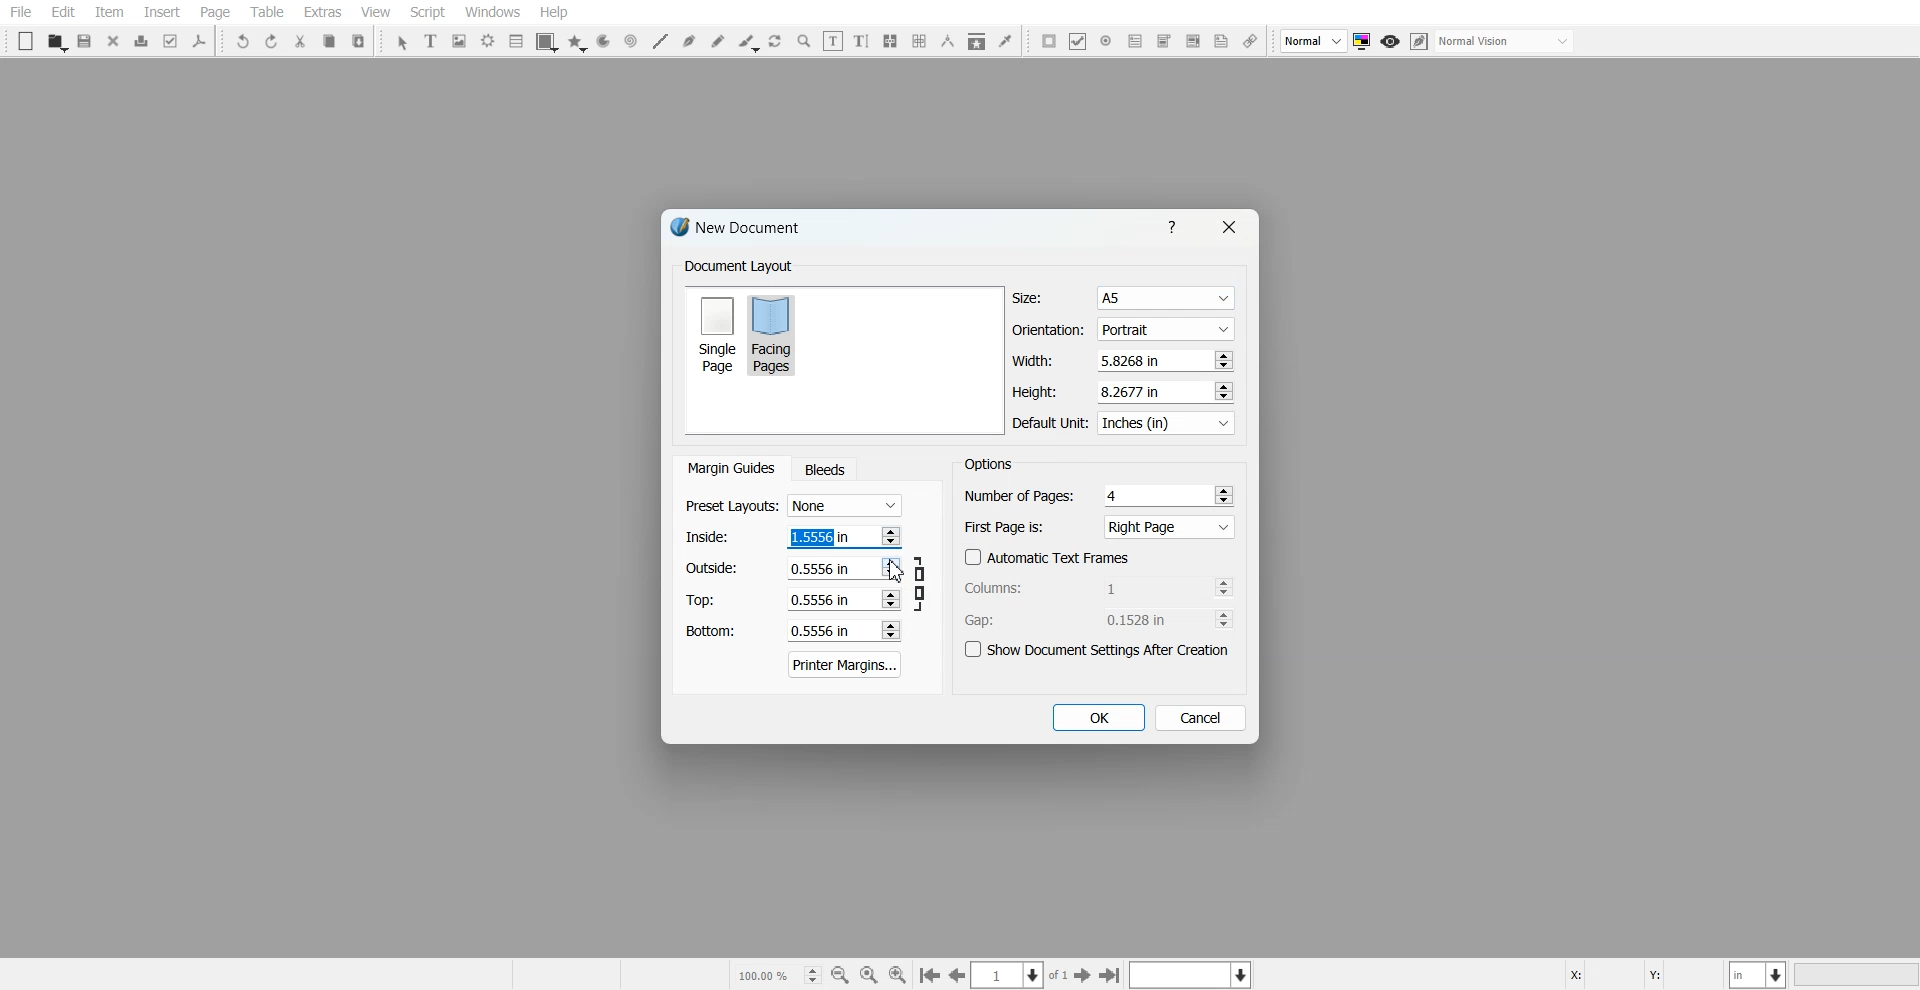 The width and height of the screenshot is (1920, 990). Describe the element at coordinates (890, 600) in the screenshot. I see `Increase and decrease No. ` at that location.